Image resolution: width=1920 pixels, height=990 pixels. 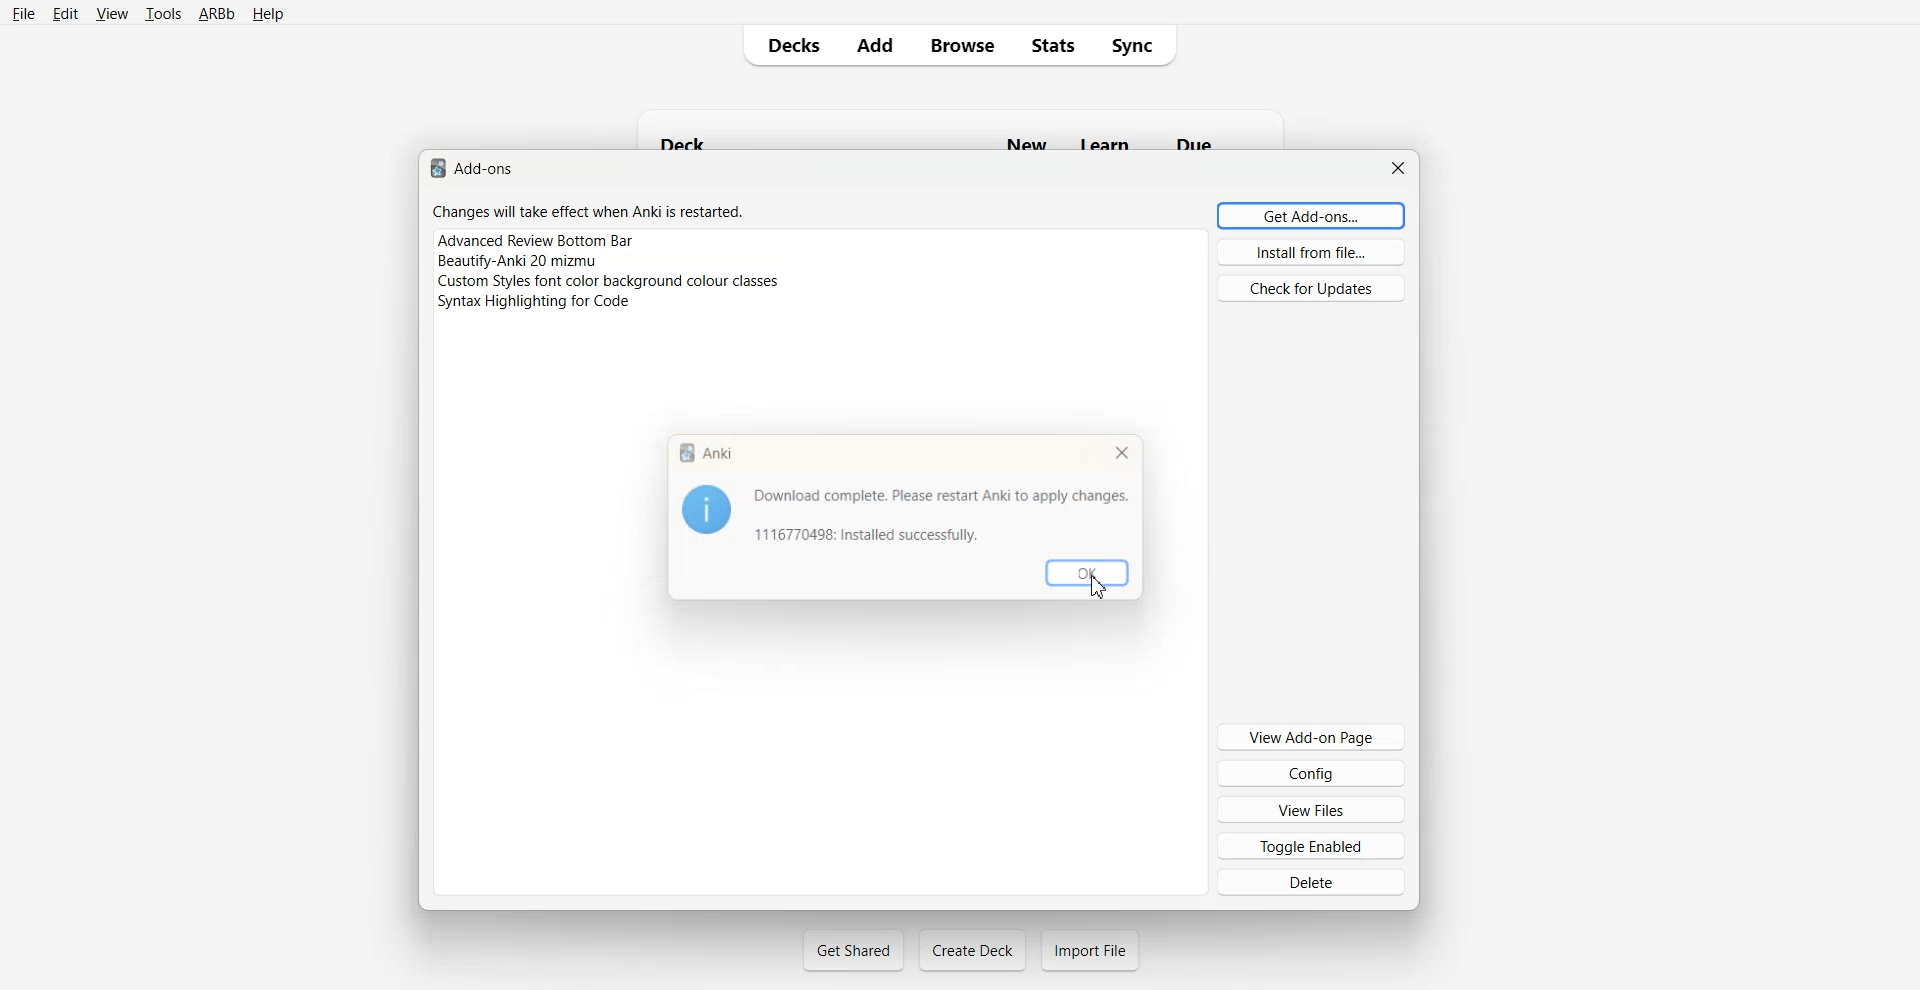 I want to click on Edit, so click(x=66, y=13).